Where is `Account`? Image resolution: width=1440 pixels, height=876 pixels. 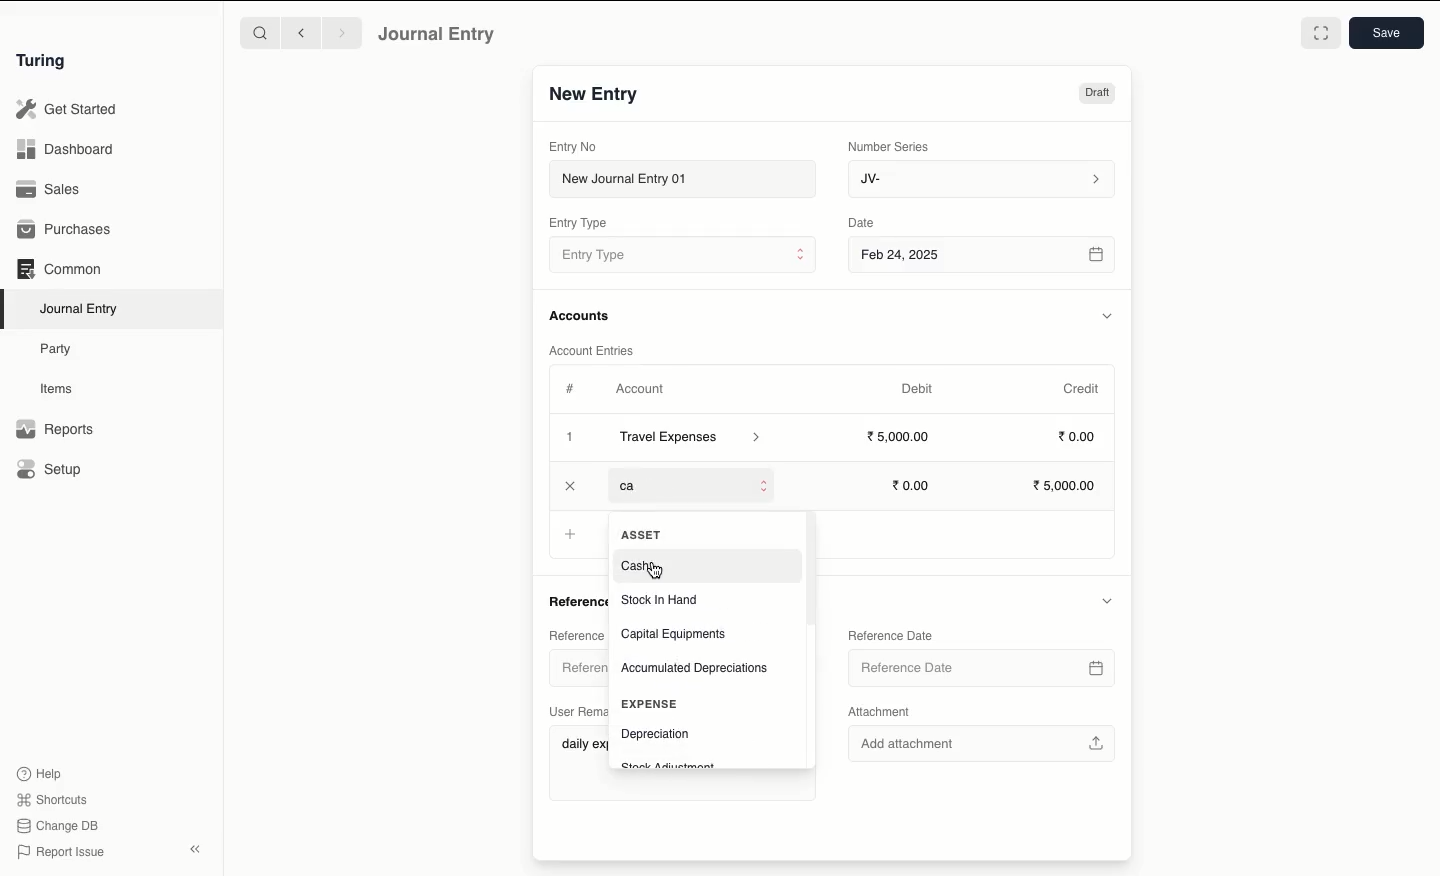 Account is located at coordinates (641, 389).